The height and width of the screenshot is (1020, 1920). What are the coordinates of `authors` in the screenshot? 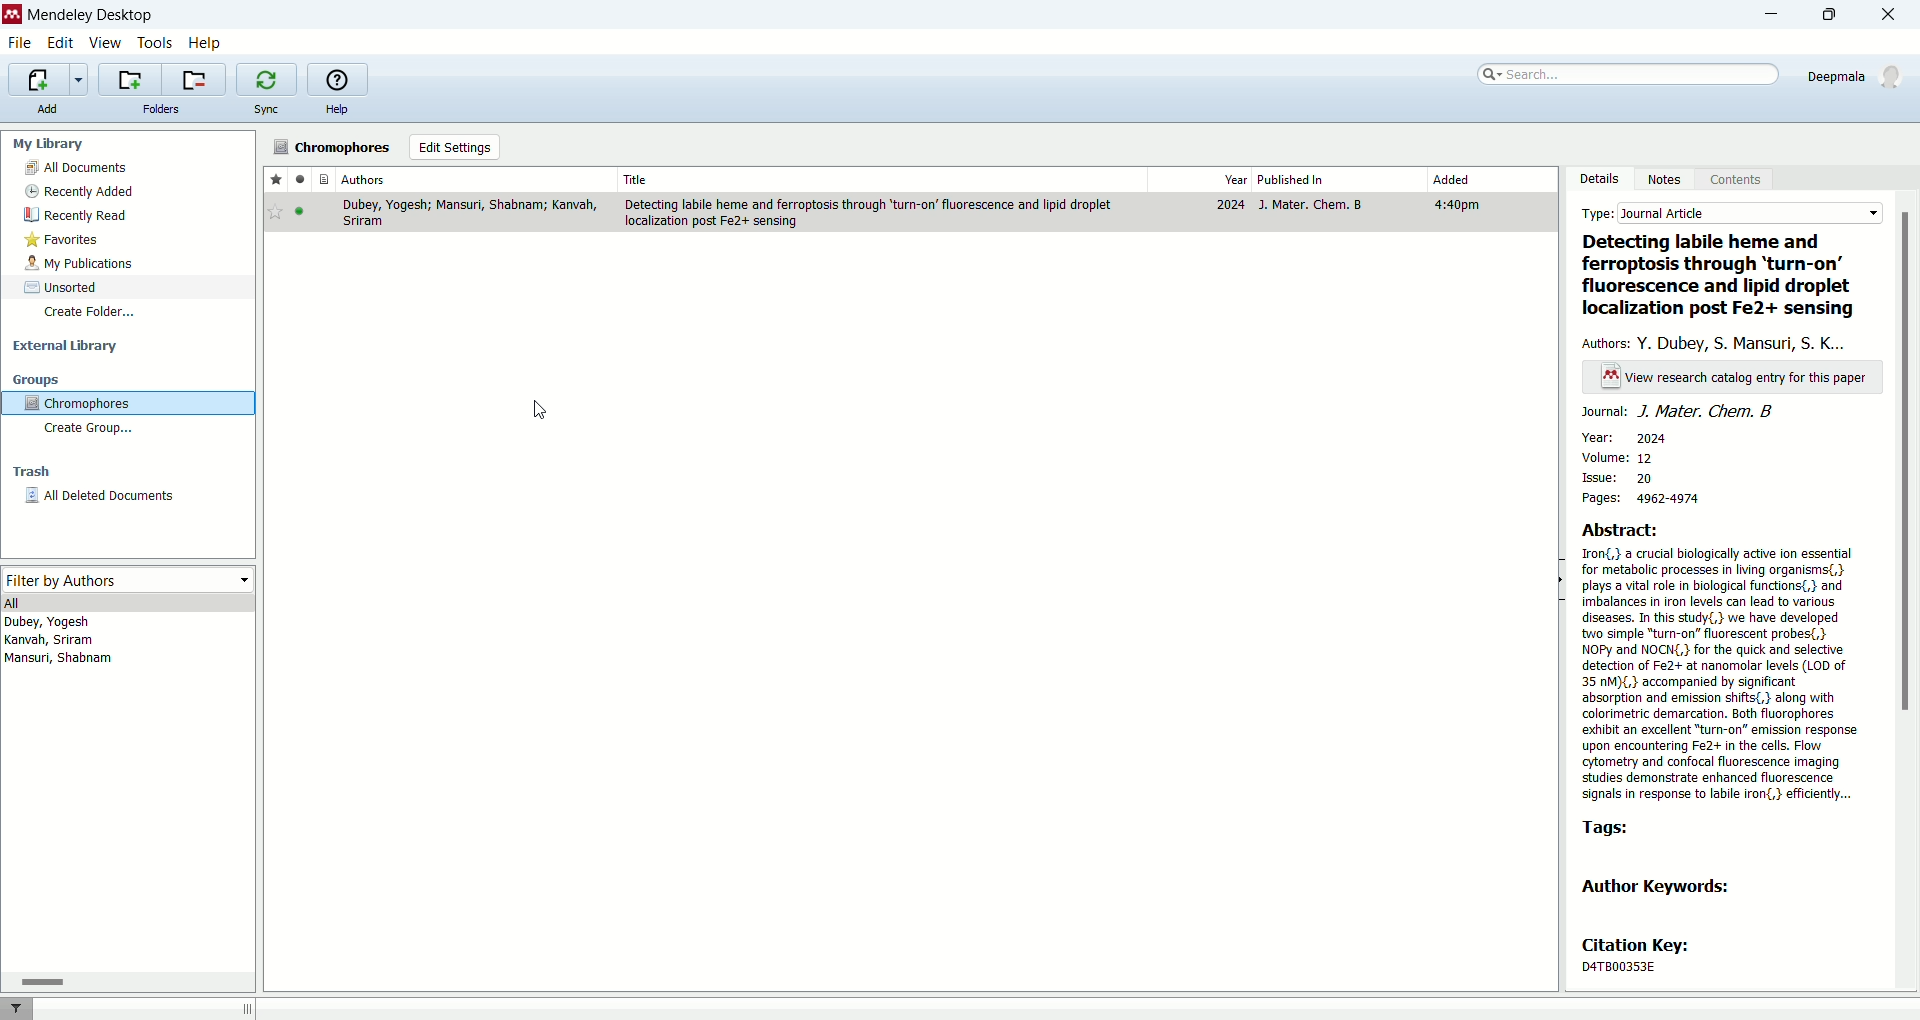 It's located at (476, 180).